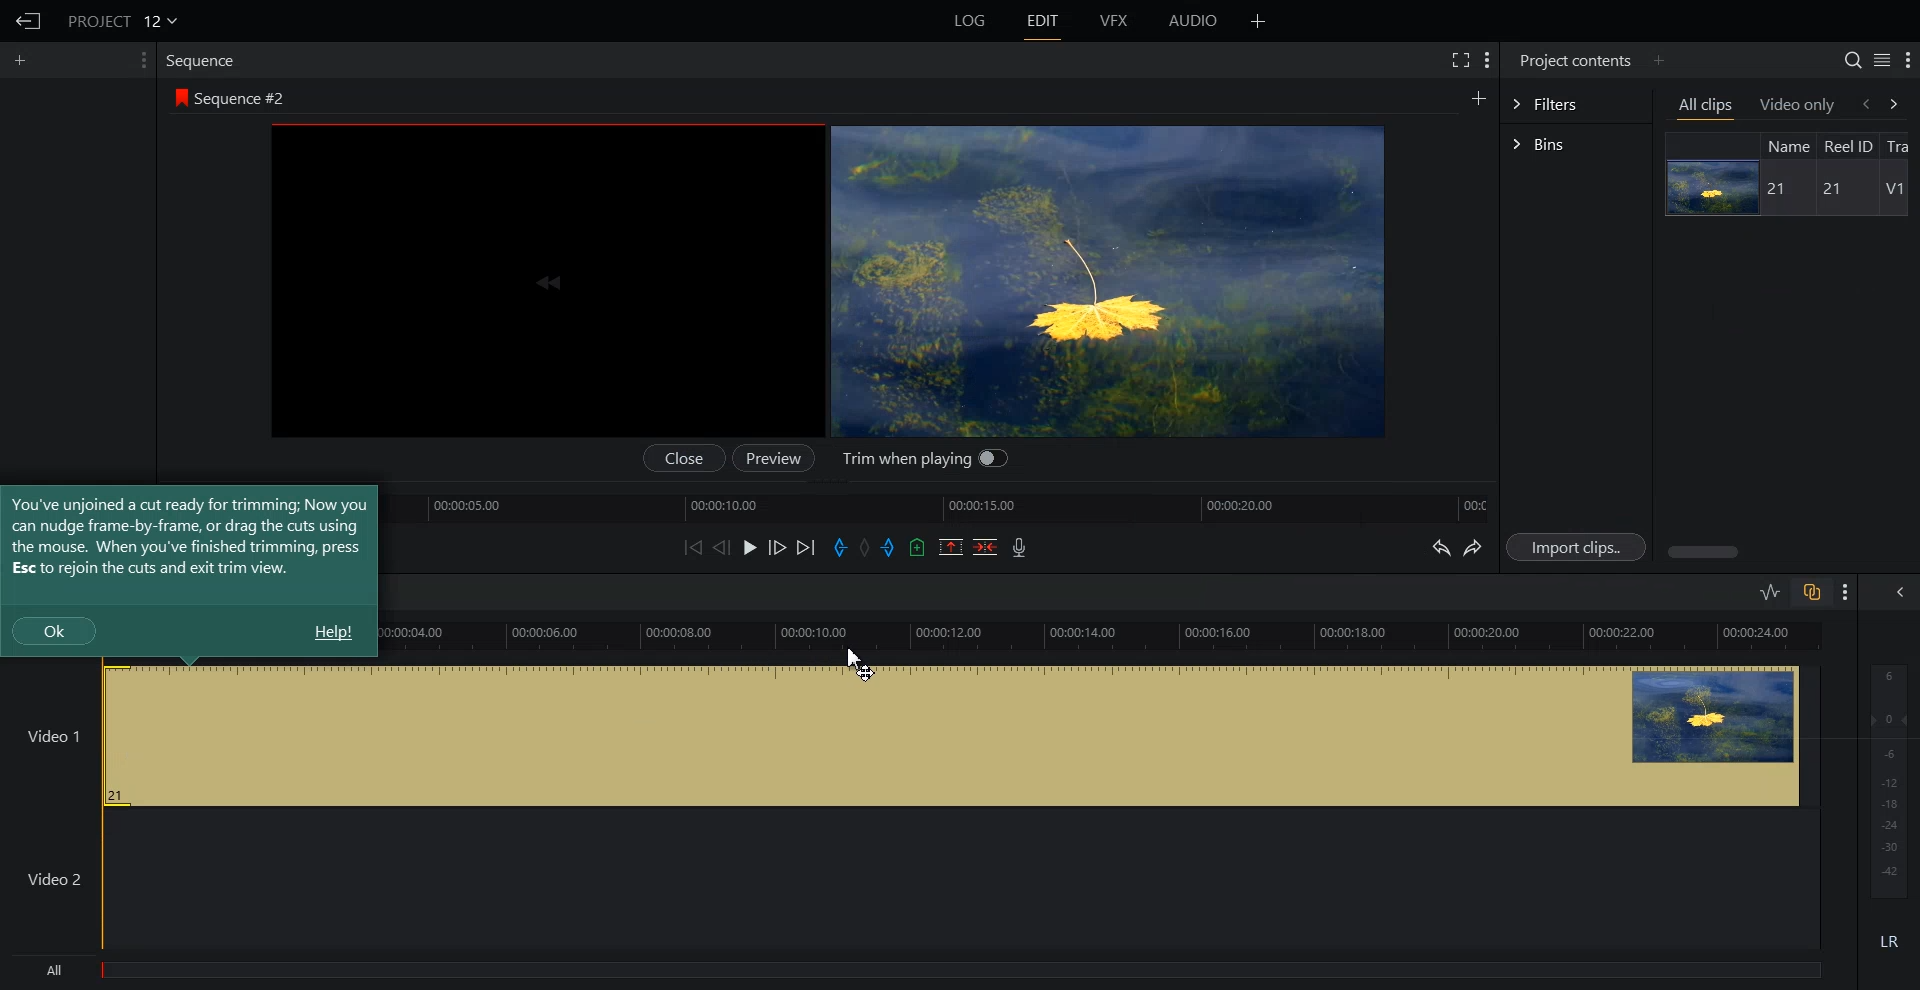  I want to click on Help!, so click(332, 632).